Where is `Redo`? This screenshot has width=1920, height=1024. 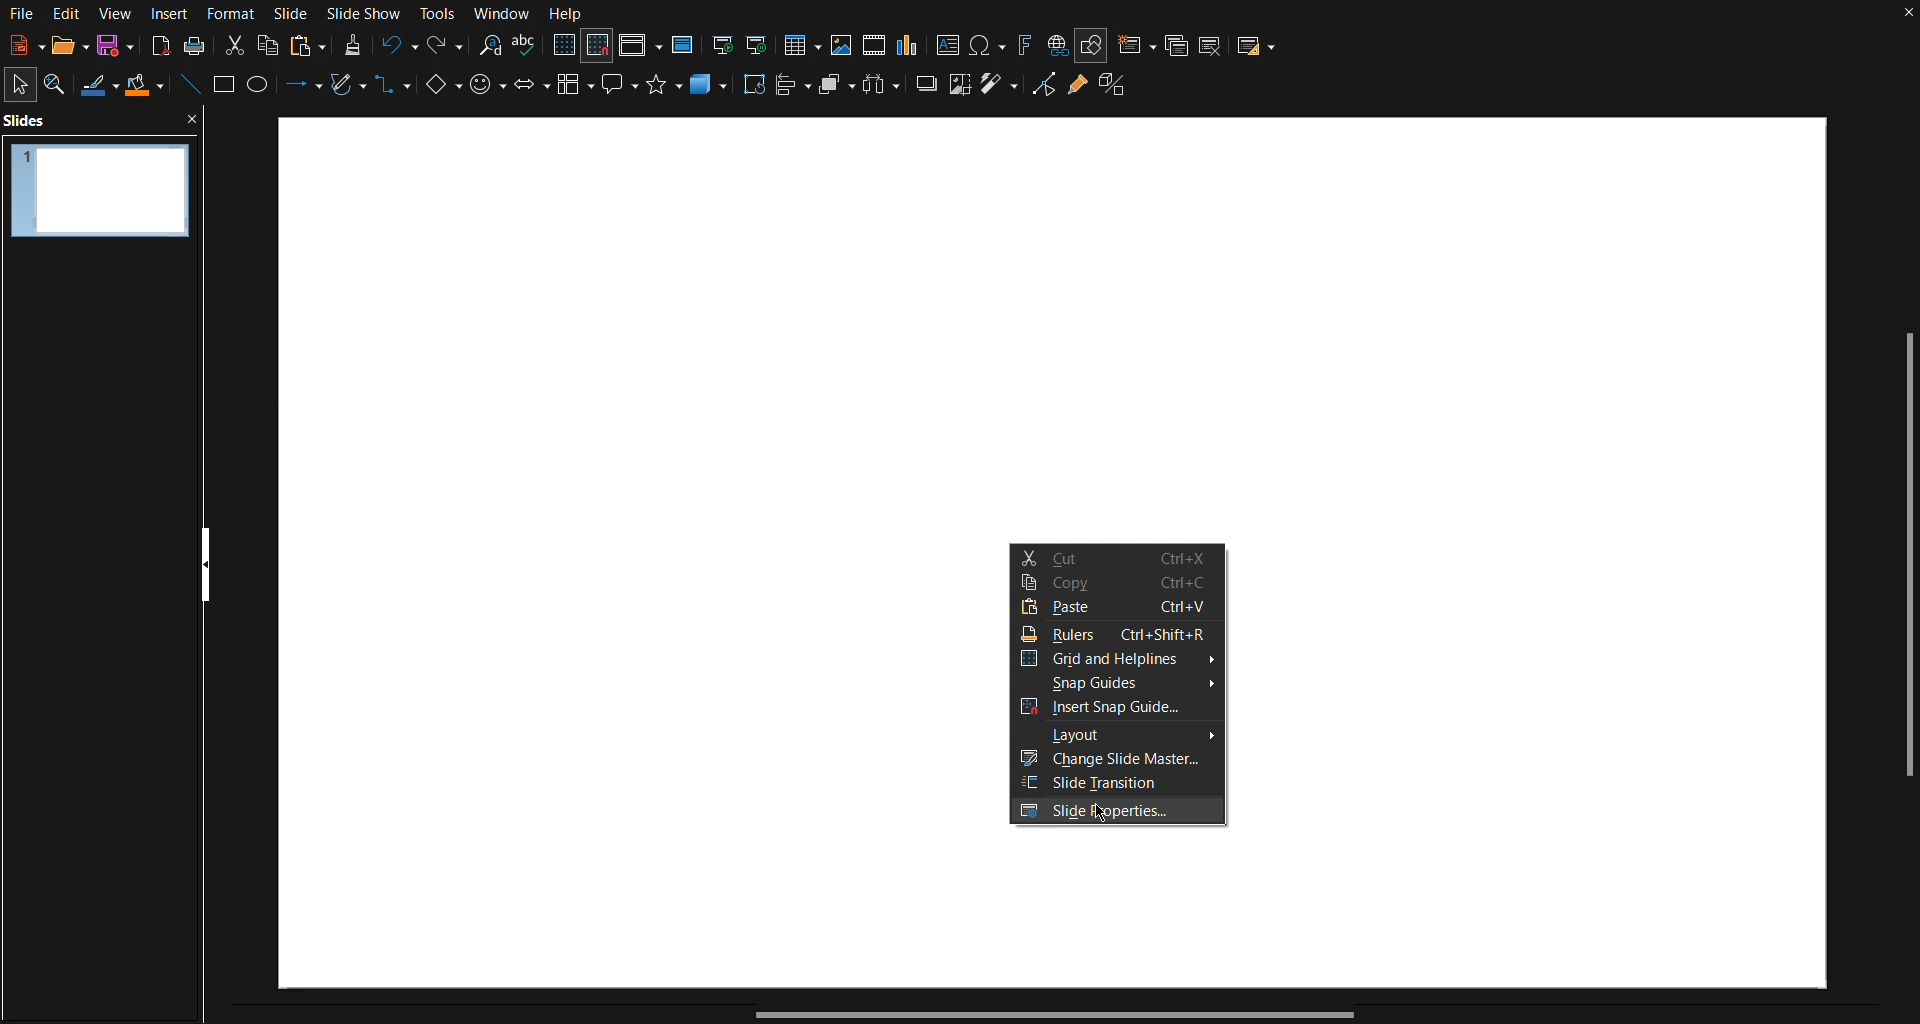 Redo is located at coordinates (443, 46).